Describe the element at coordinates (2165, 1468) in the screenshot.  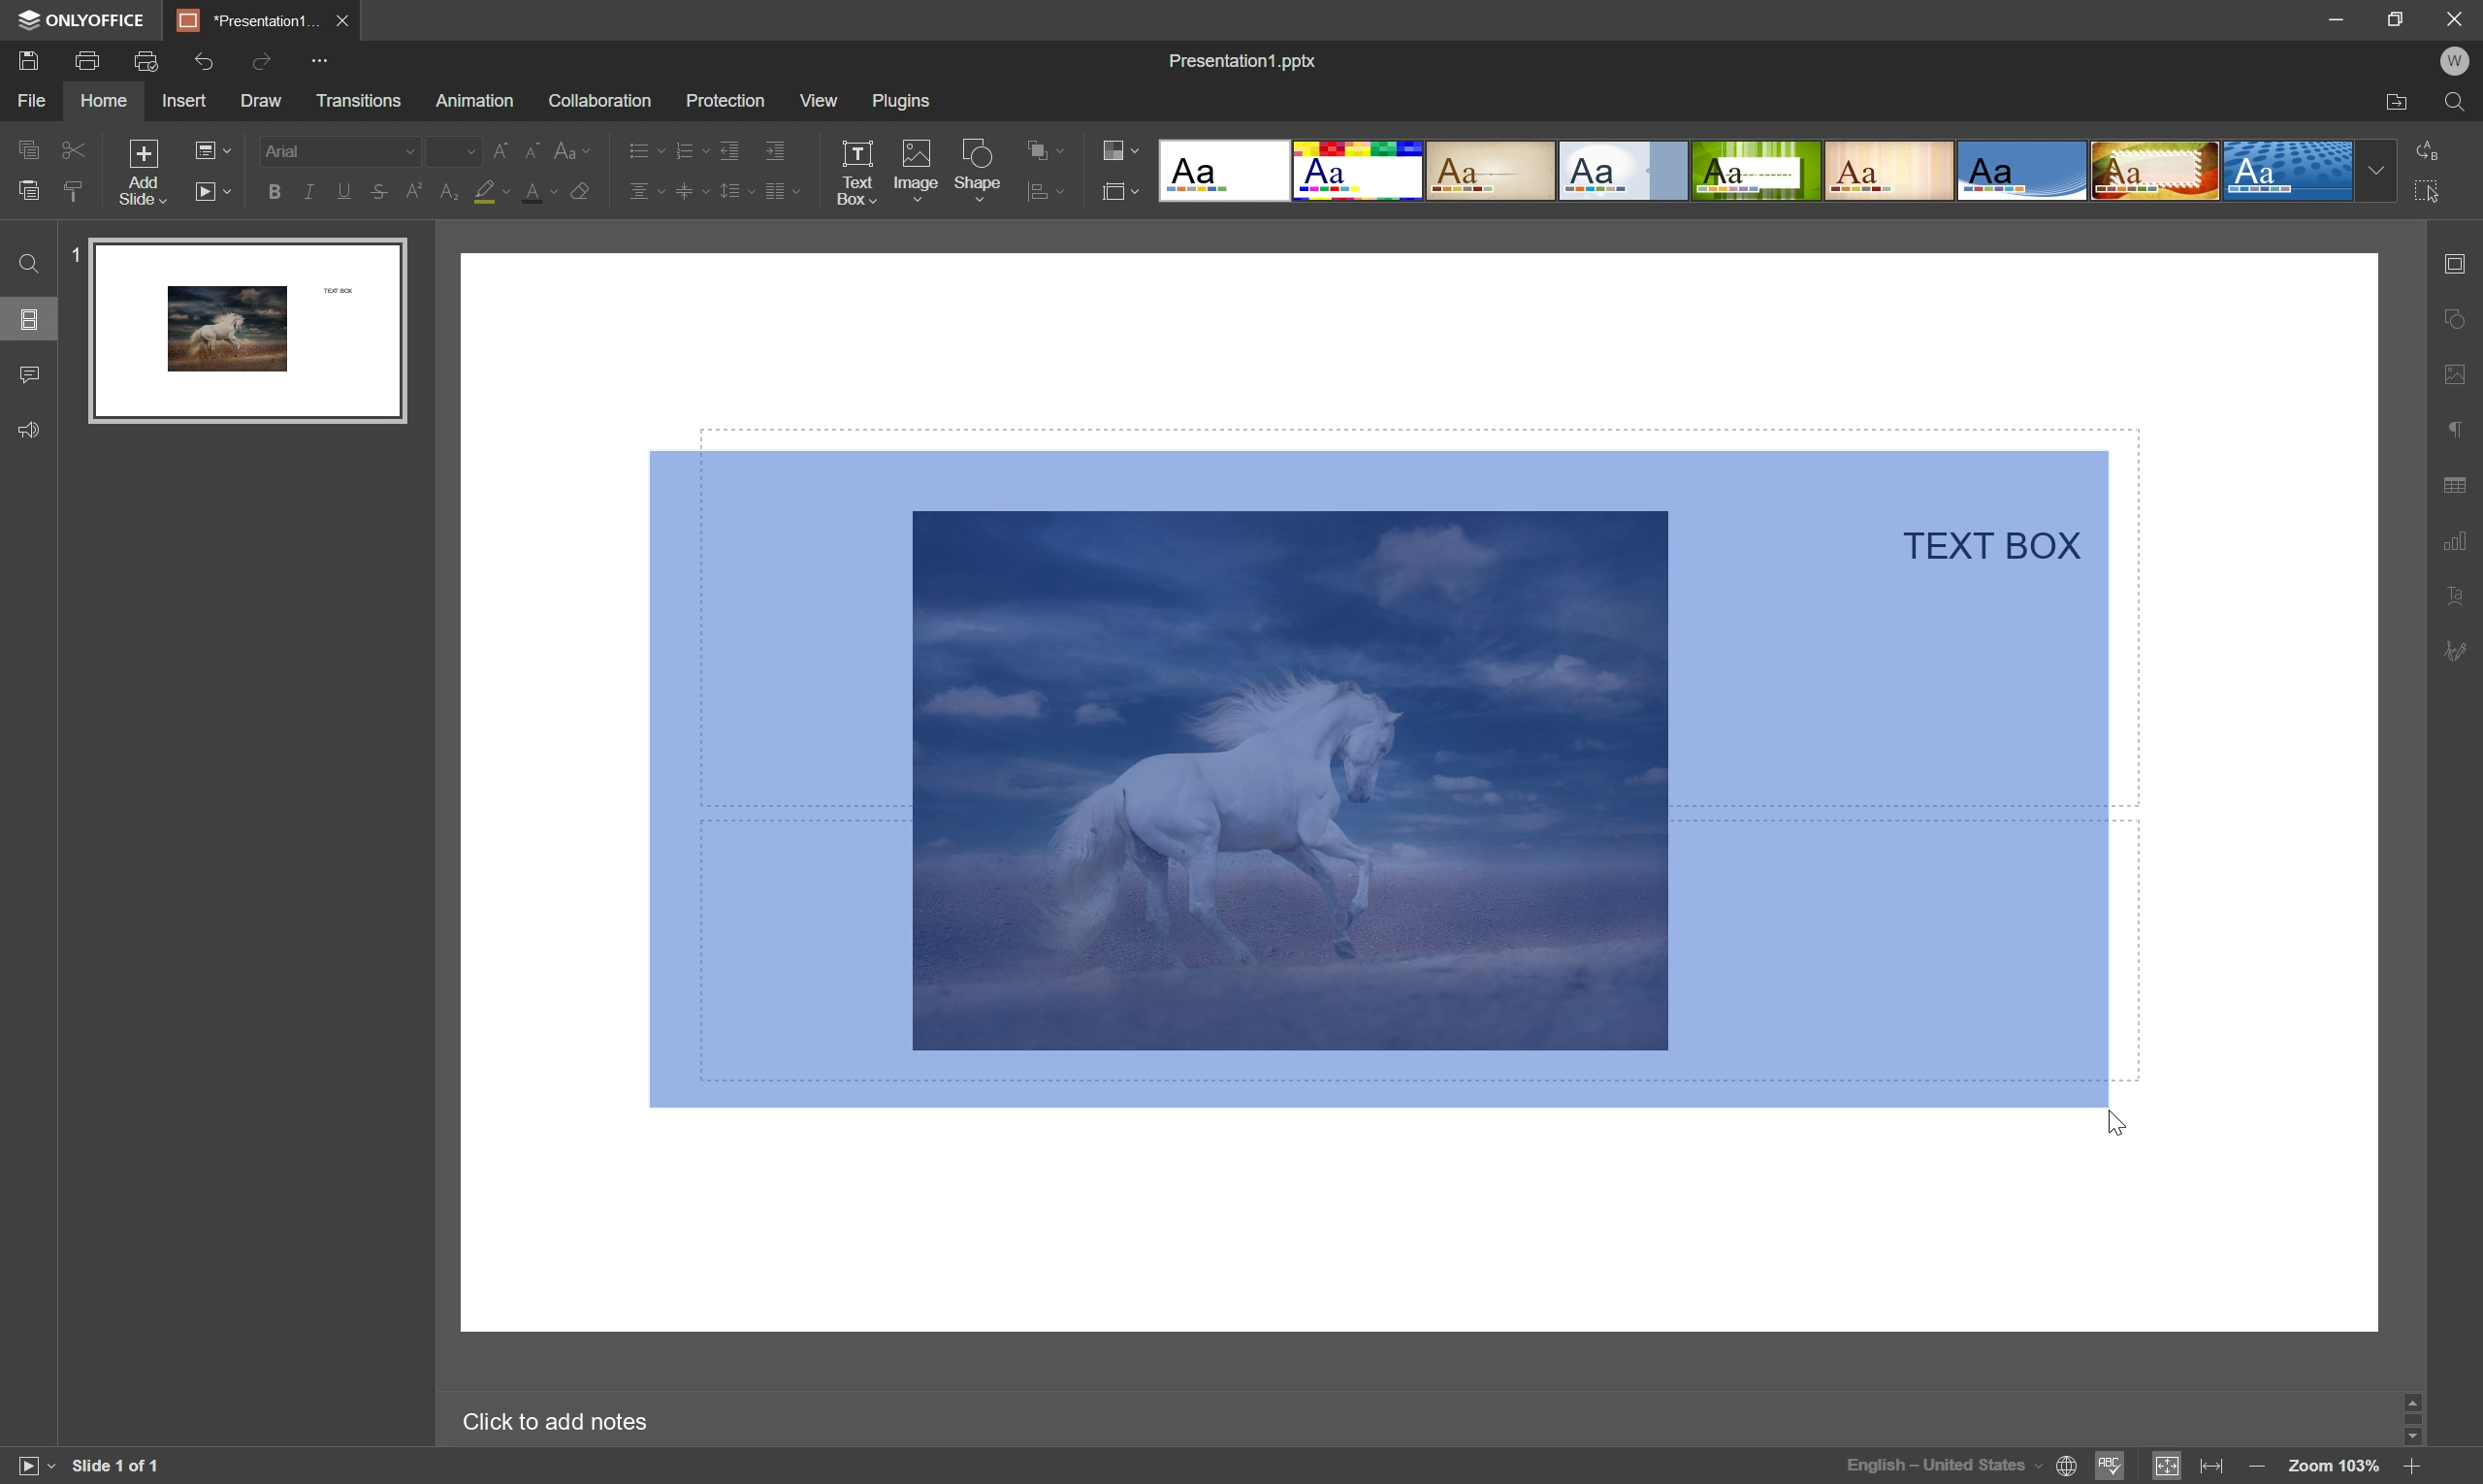
I see `fit to slide` at that location.